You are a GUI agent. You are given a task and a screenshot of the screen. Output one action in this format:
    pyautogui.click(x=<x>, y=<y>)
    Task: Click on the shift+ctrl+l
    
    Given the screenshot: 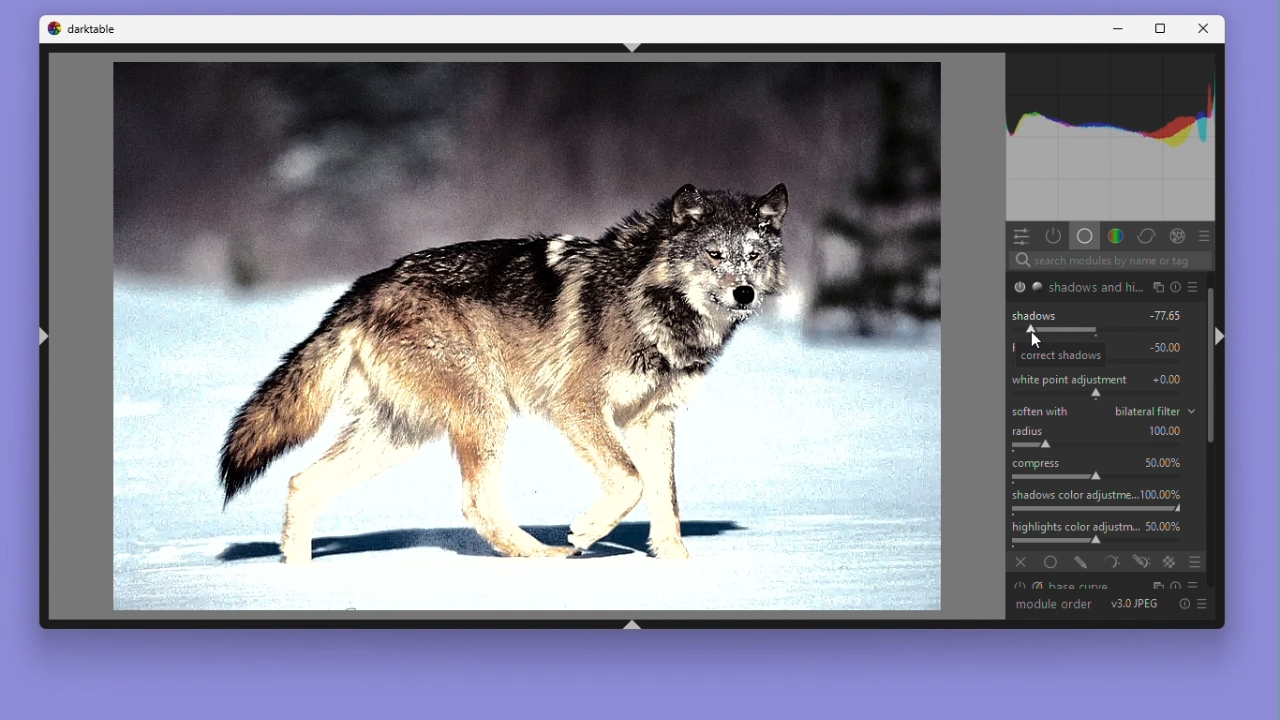 What is the action you would take?
    pyautogui.click(x=41, y=340)
    